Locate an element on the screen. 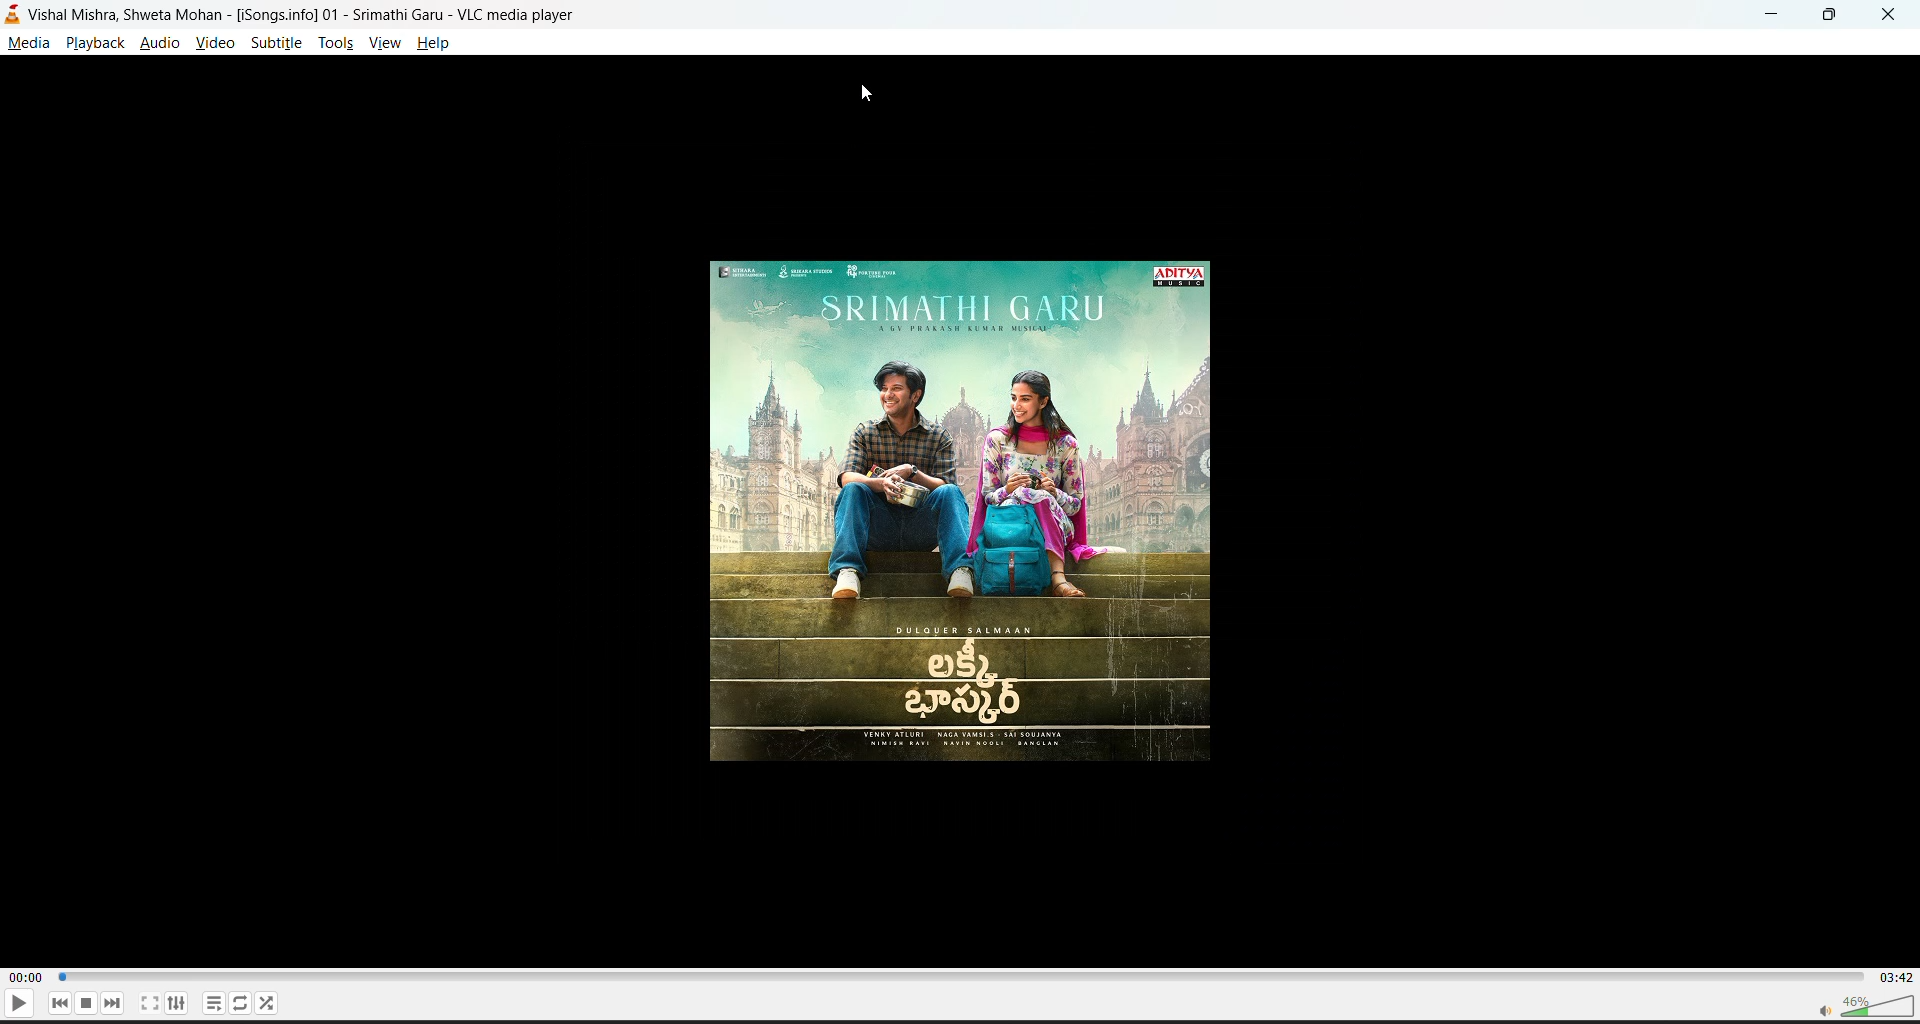  03:42 is located at coordinates (1895, 975).